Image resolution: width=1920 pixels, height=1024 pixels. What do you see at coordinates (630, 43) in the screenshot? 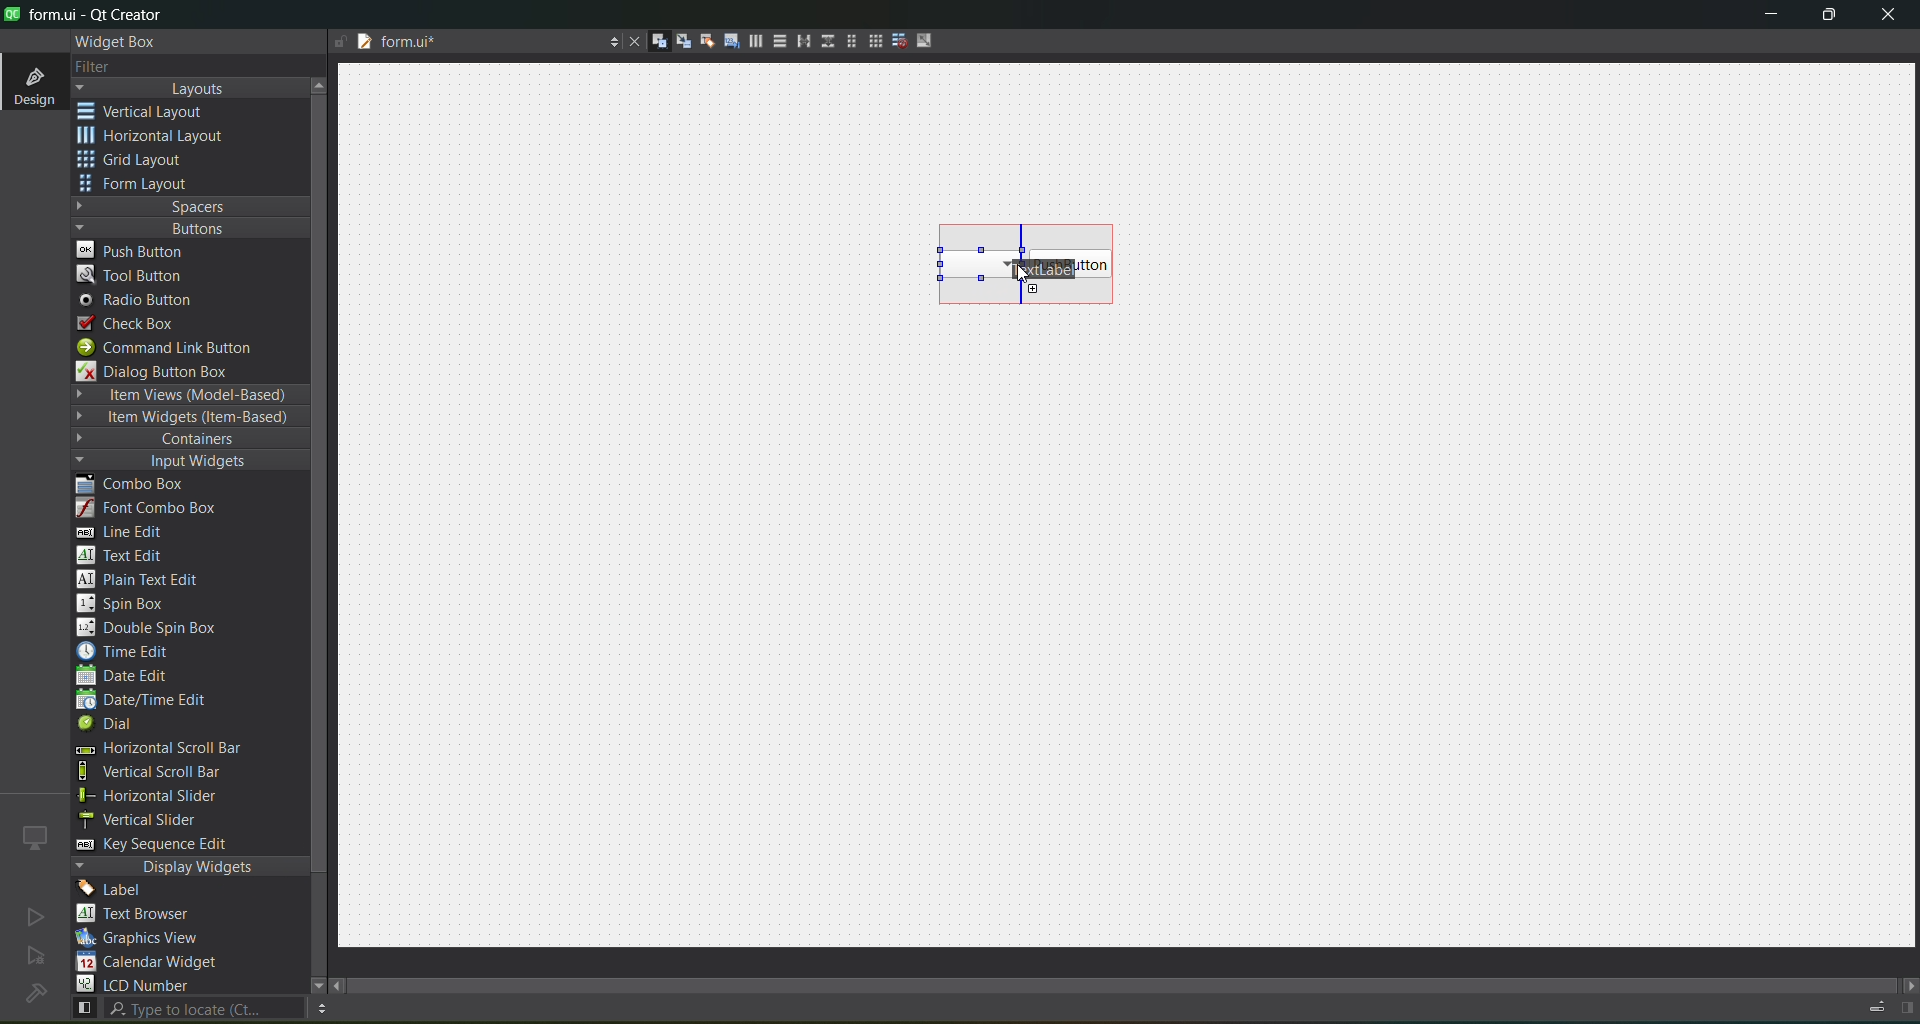
I see `close document` at bounding box center [630, 43].